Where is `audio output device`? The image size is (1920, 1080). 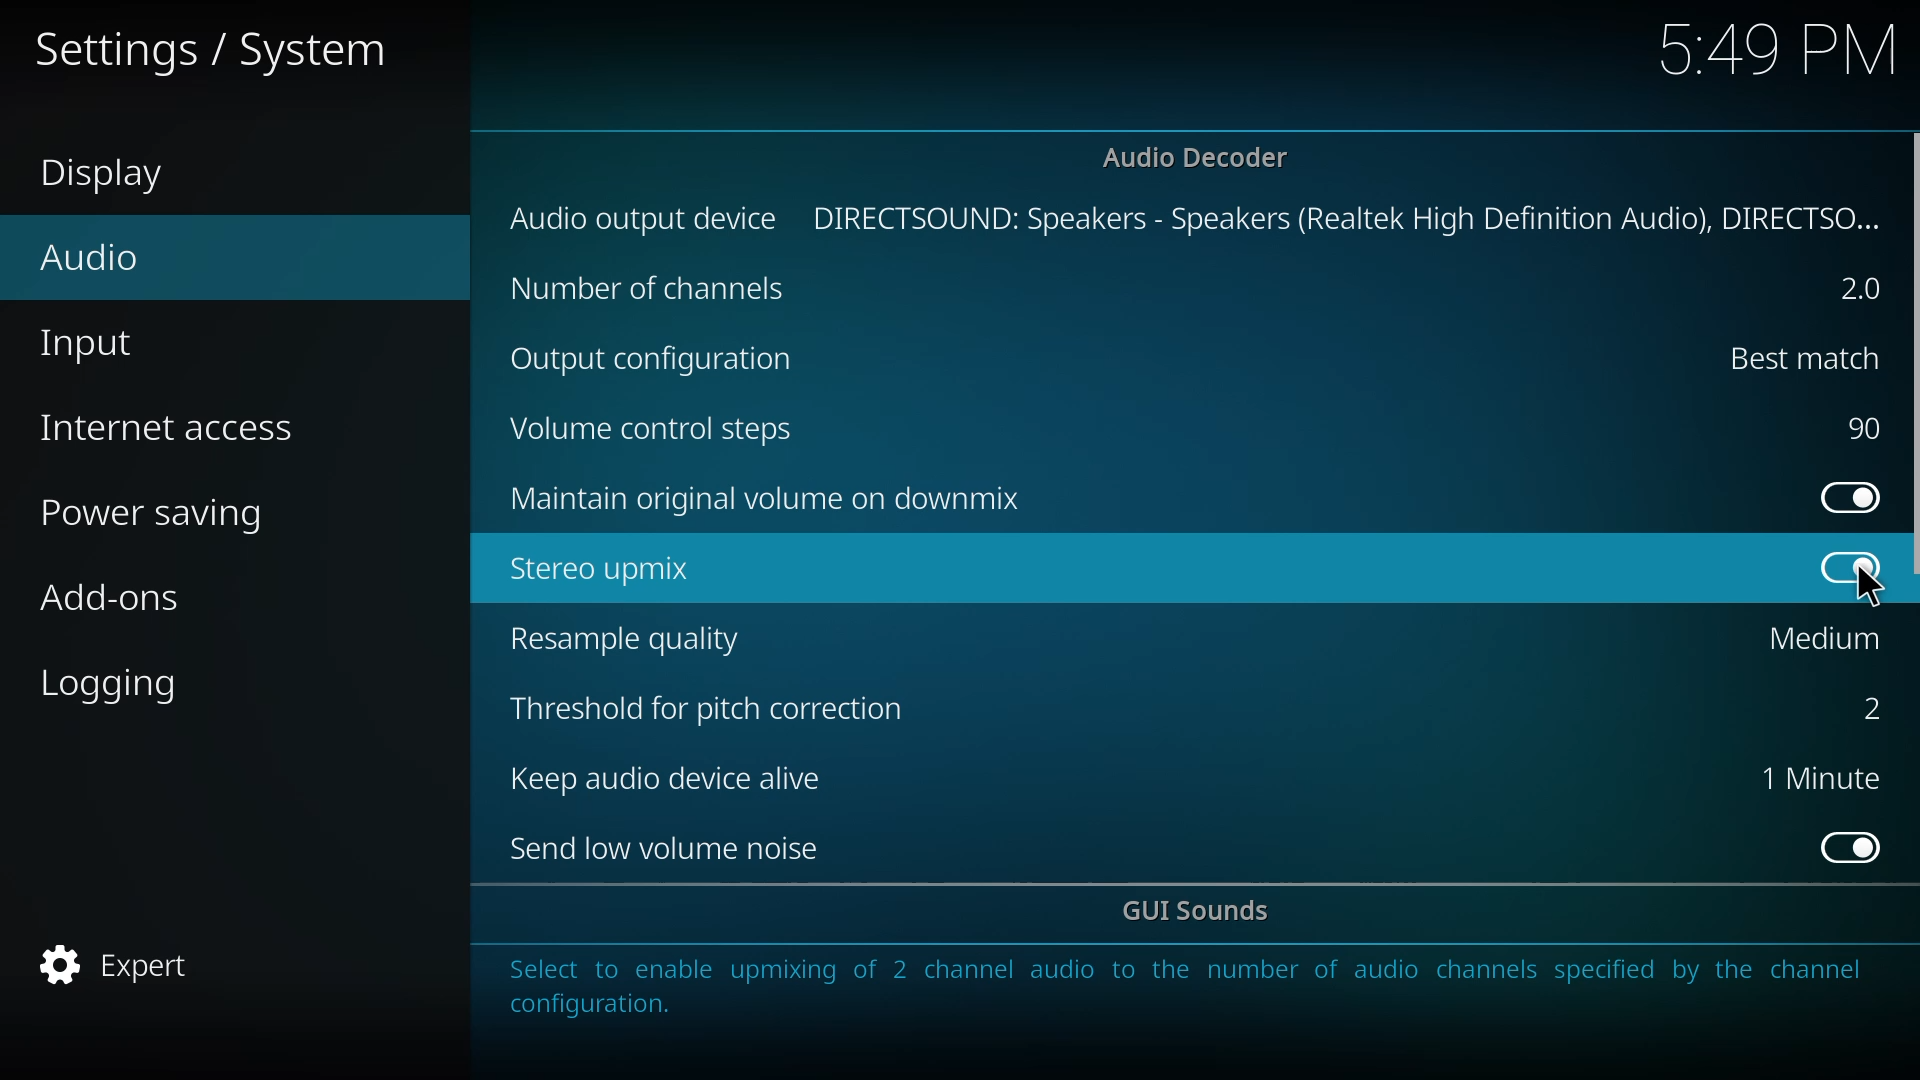
audio output device is located at coordinates (643, 217).